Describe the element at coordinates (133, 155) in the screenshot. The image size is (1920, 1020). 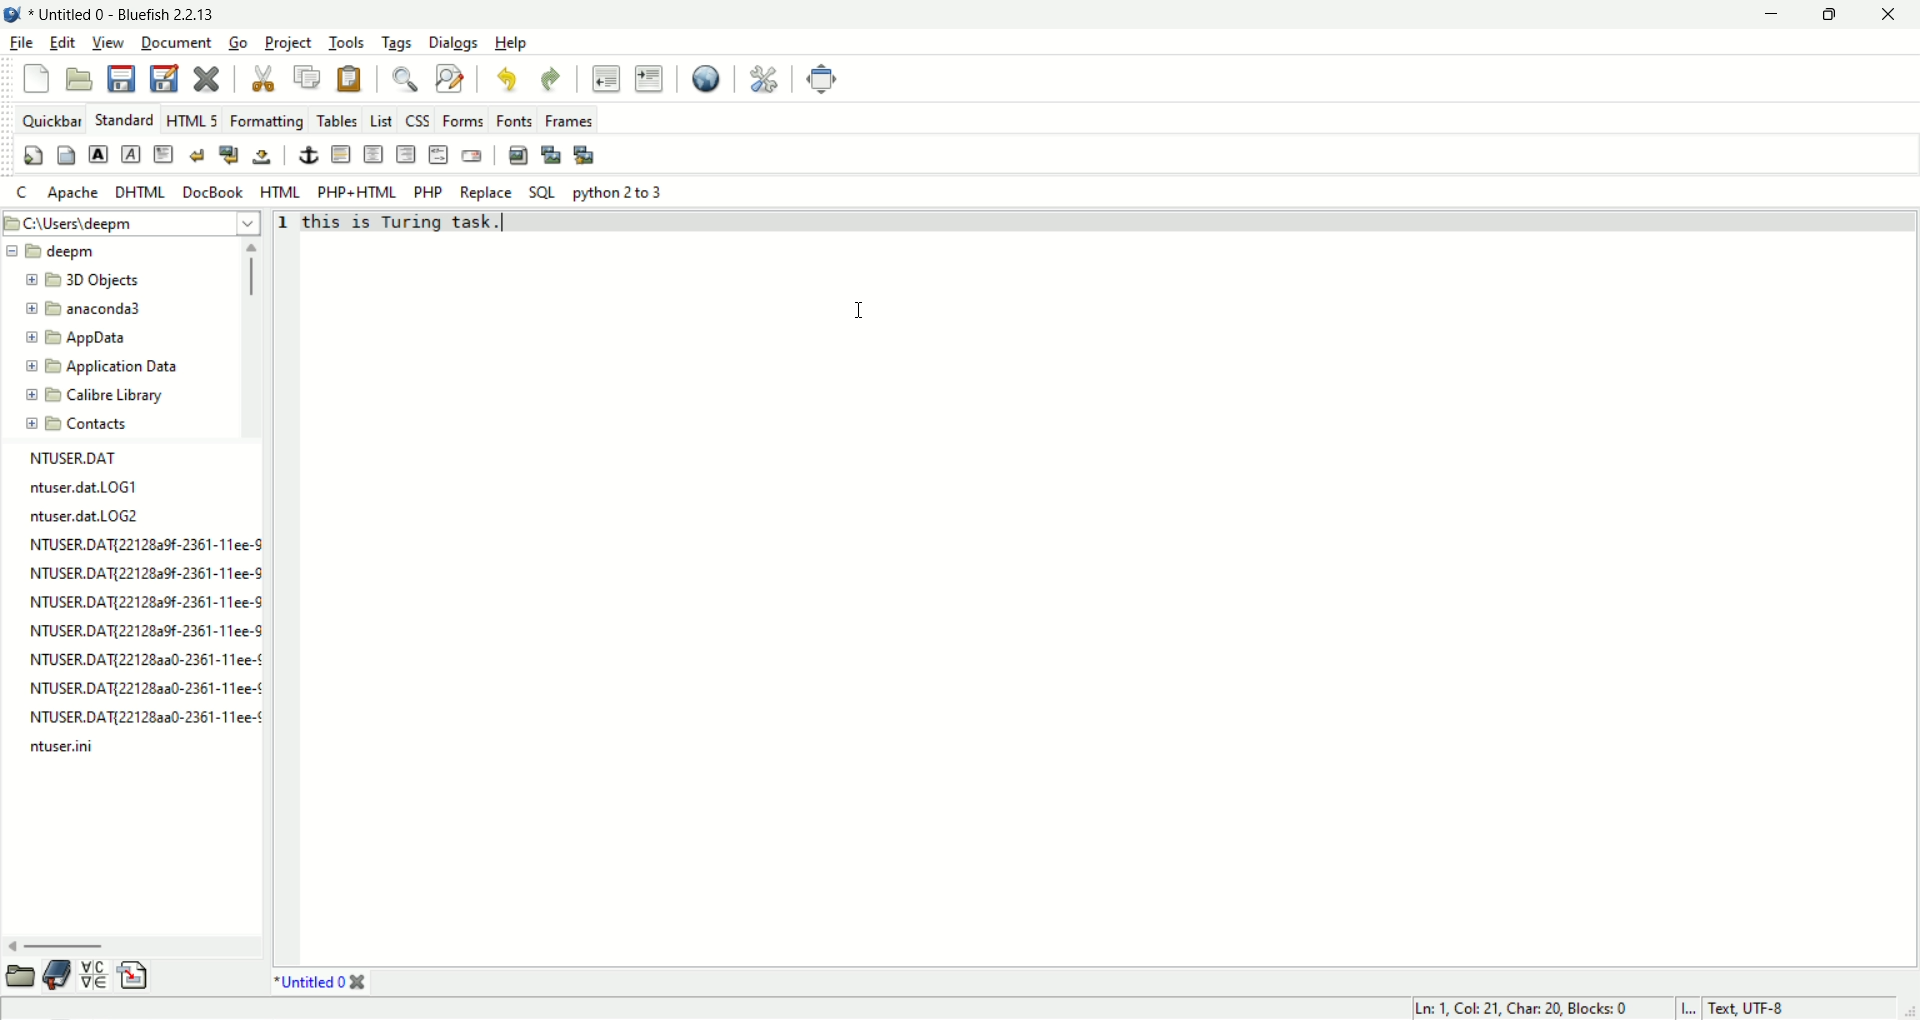
I see `emphasis` at that location.